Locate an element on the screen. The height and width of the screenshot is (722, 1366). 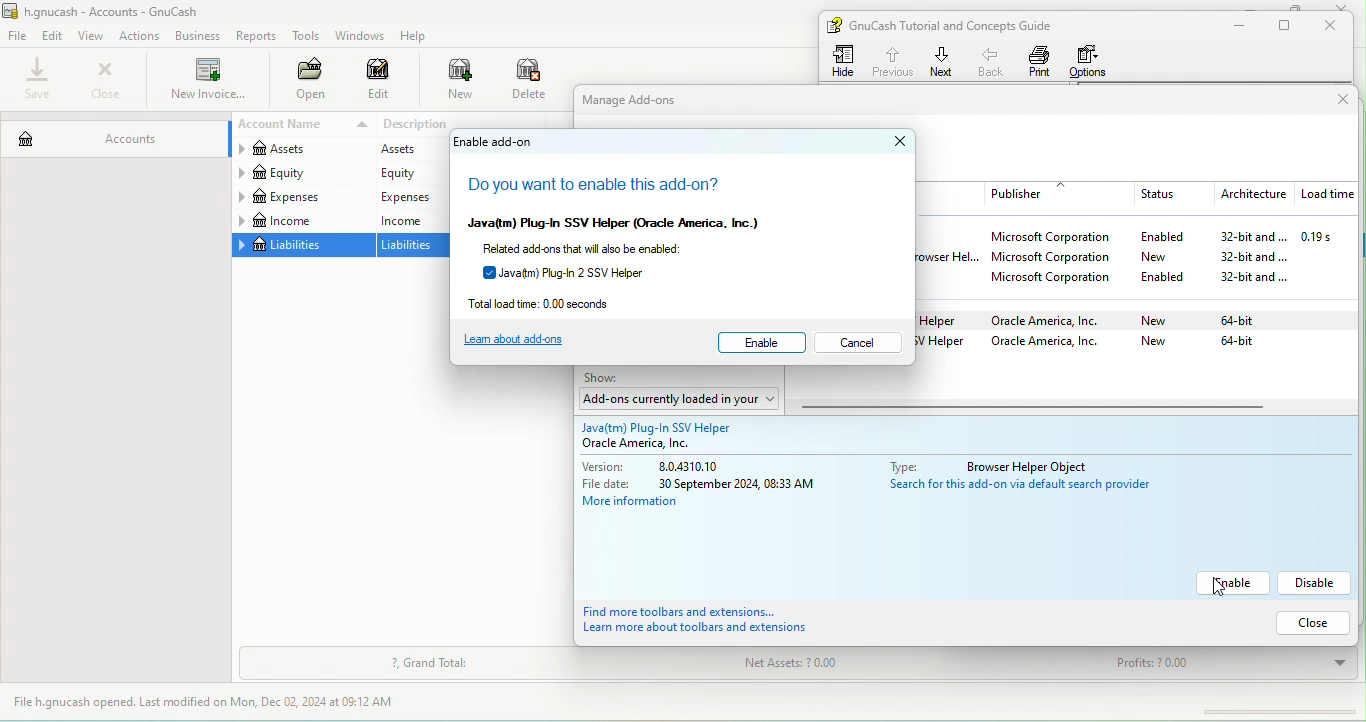
java(tm)plug ln 2 ssv helper is located at coordinates (589, 273).